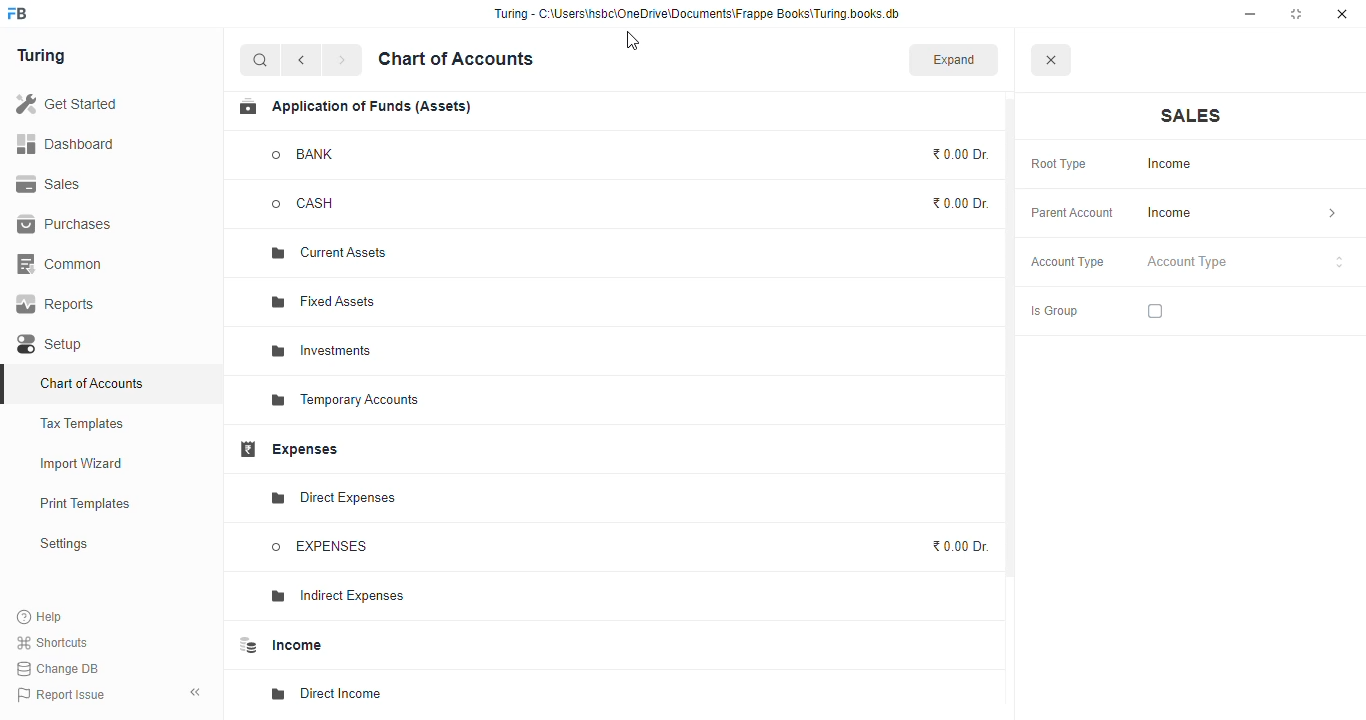  I want to click on change DB, so click(59, 668).